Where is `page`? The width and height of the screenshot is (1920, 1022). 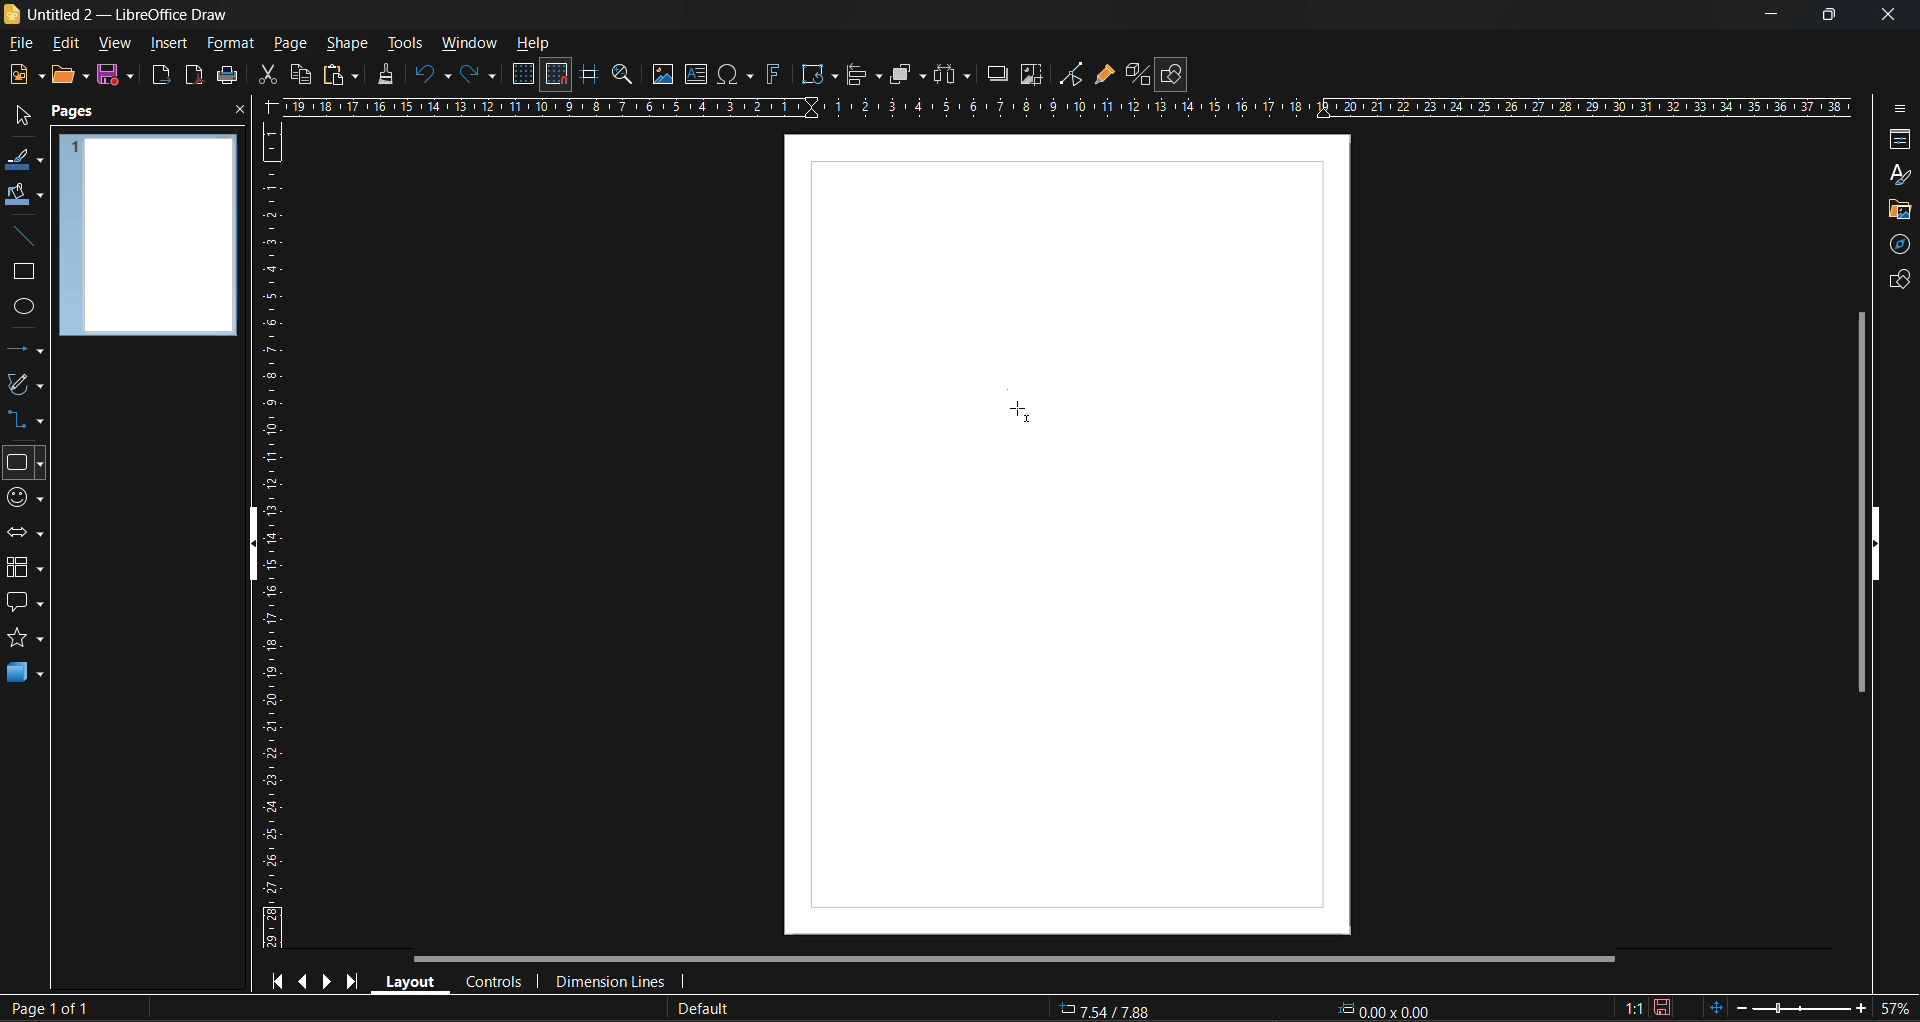
page is located at coordinates (1069, 537).